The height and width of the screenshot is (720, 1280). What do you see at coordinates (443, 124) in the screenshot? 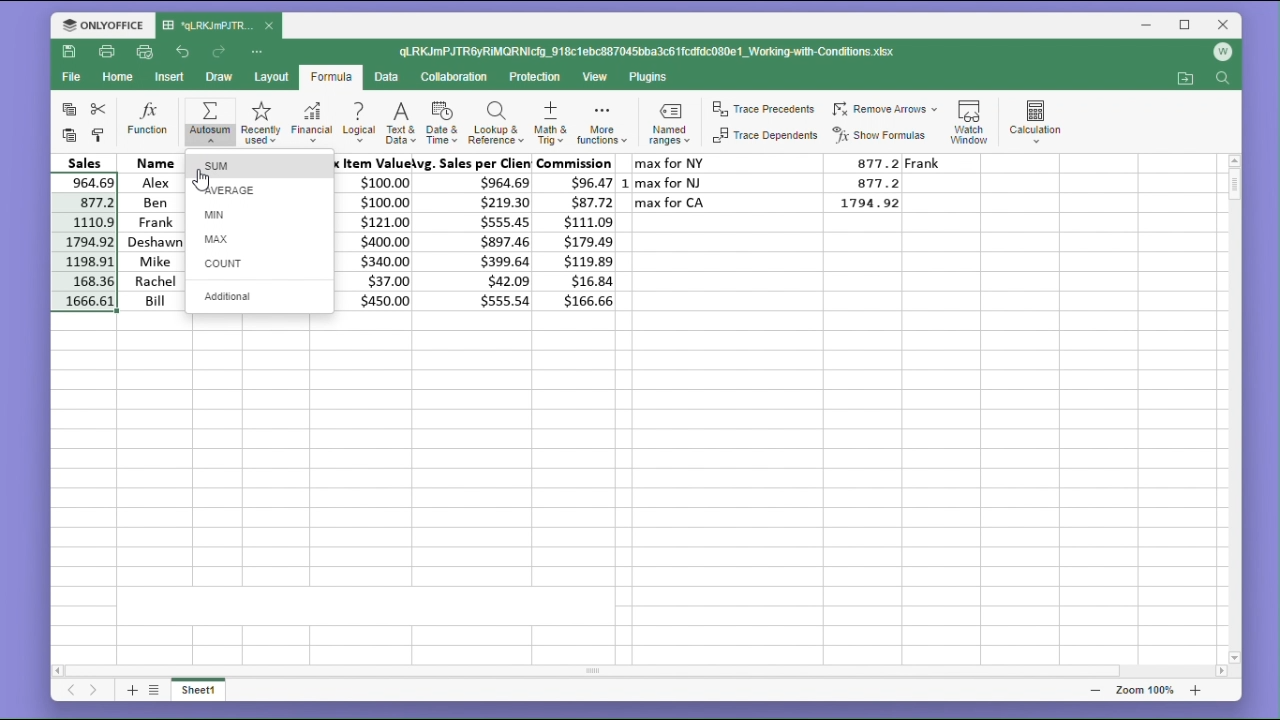
I see `date & time` at bounding box center [443, 124].